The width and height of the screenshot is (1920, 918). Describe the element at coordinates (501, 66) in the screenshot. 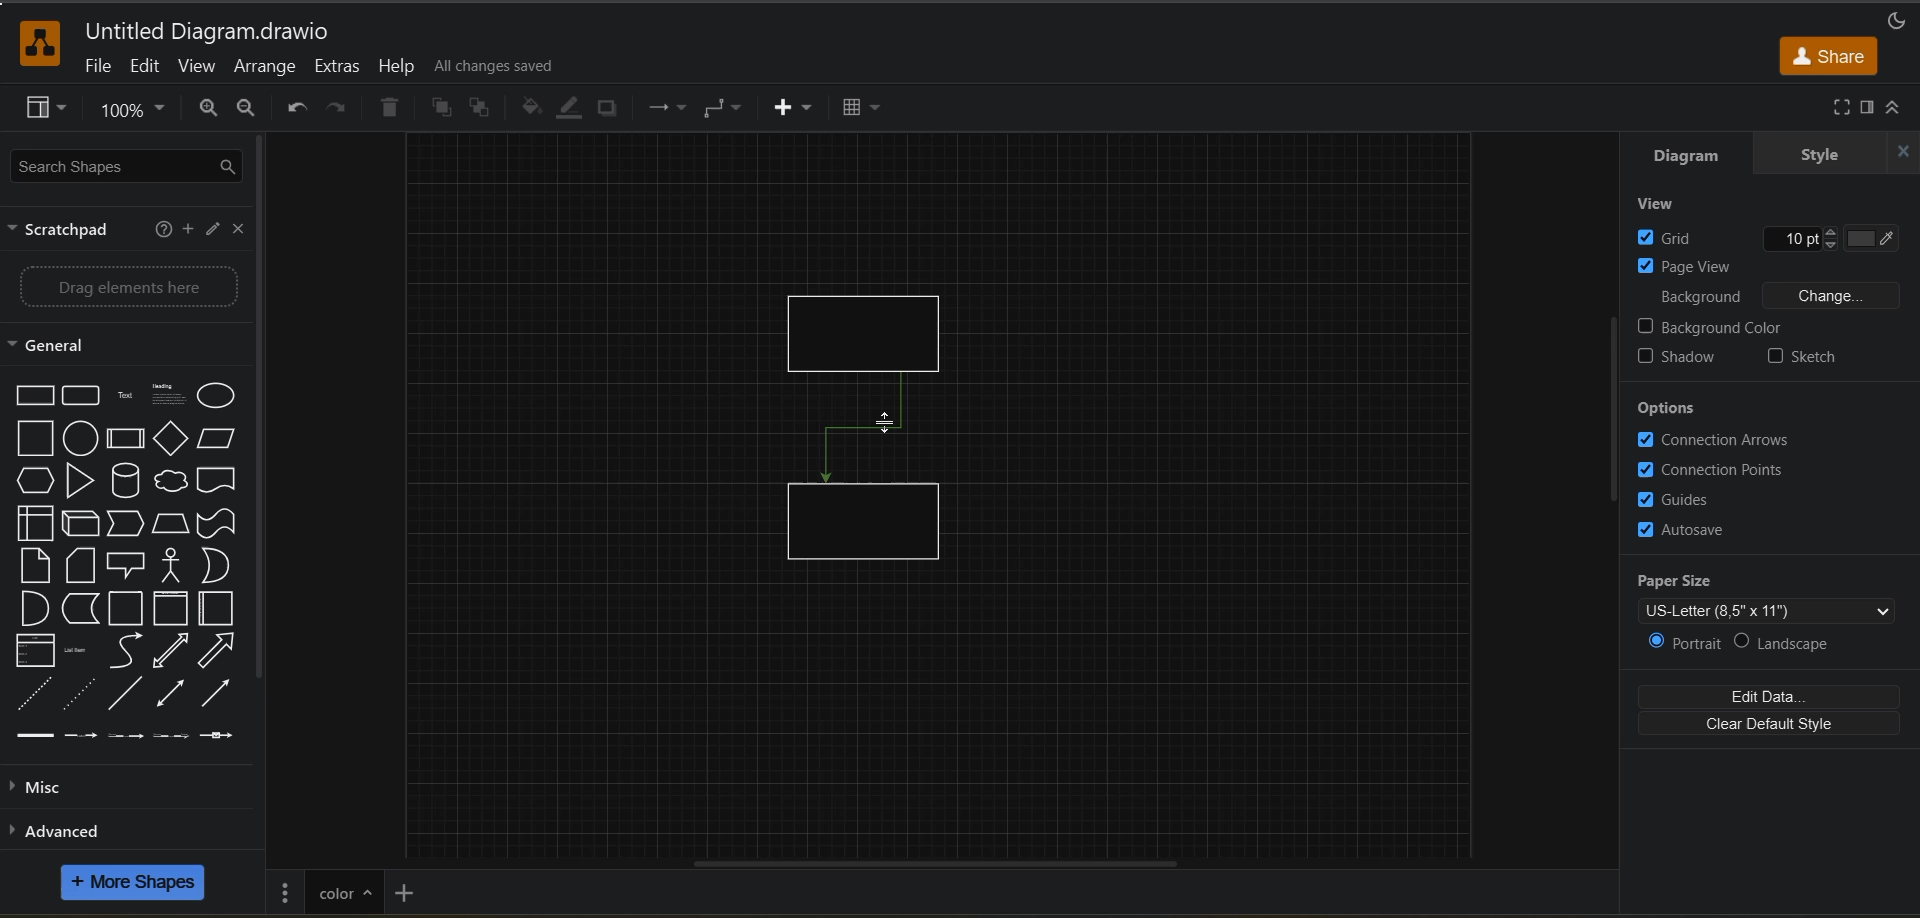

I see `all changes saved` at that location.